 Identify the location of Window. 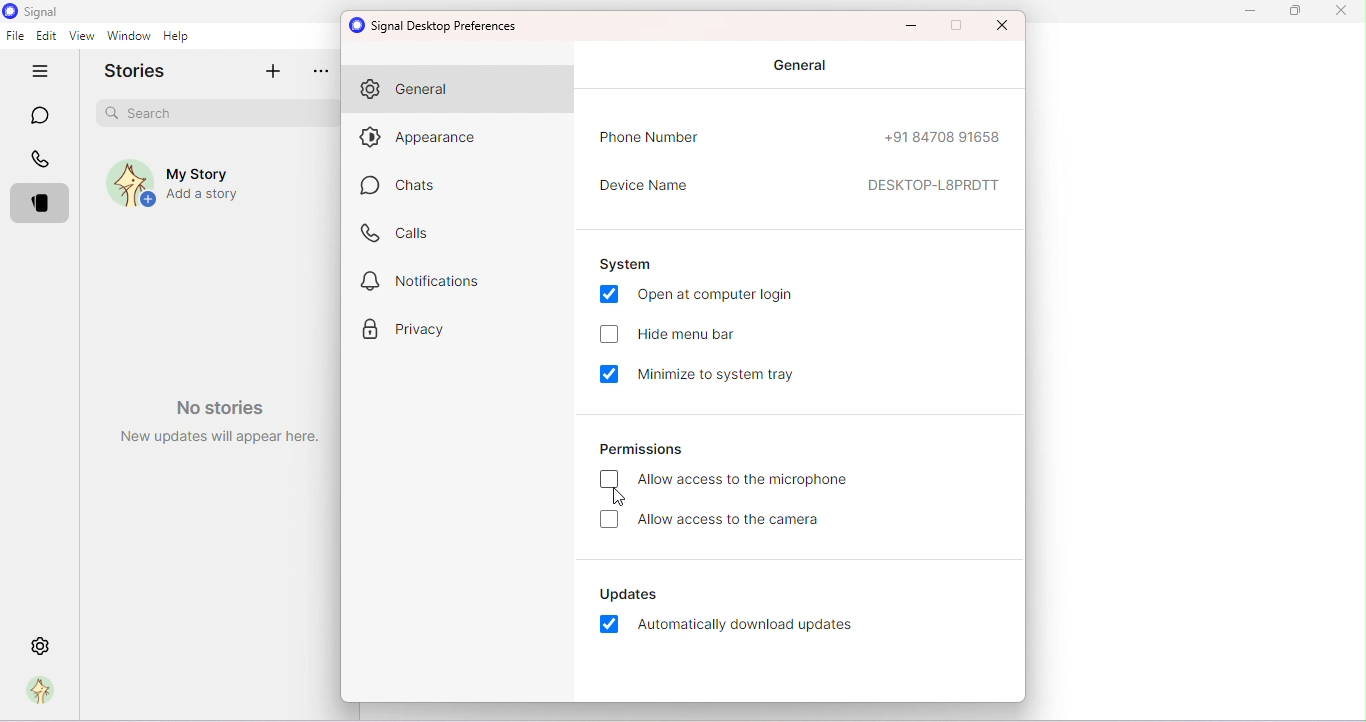
(129, 37).